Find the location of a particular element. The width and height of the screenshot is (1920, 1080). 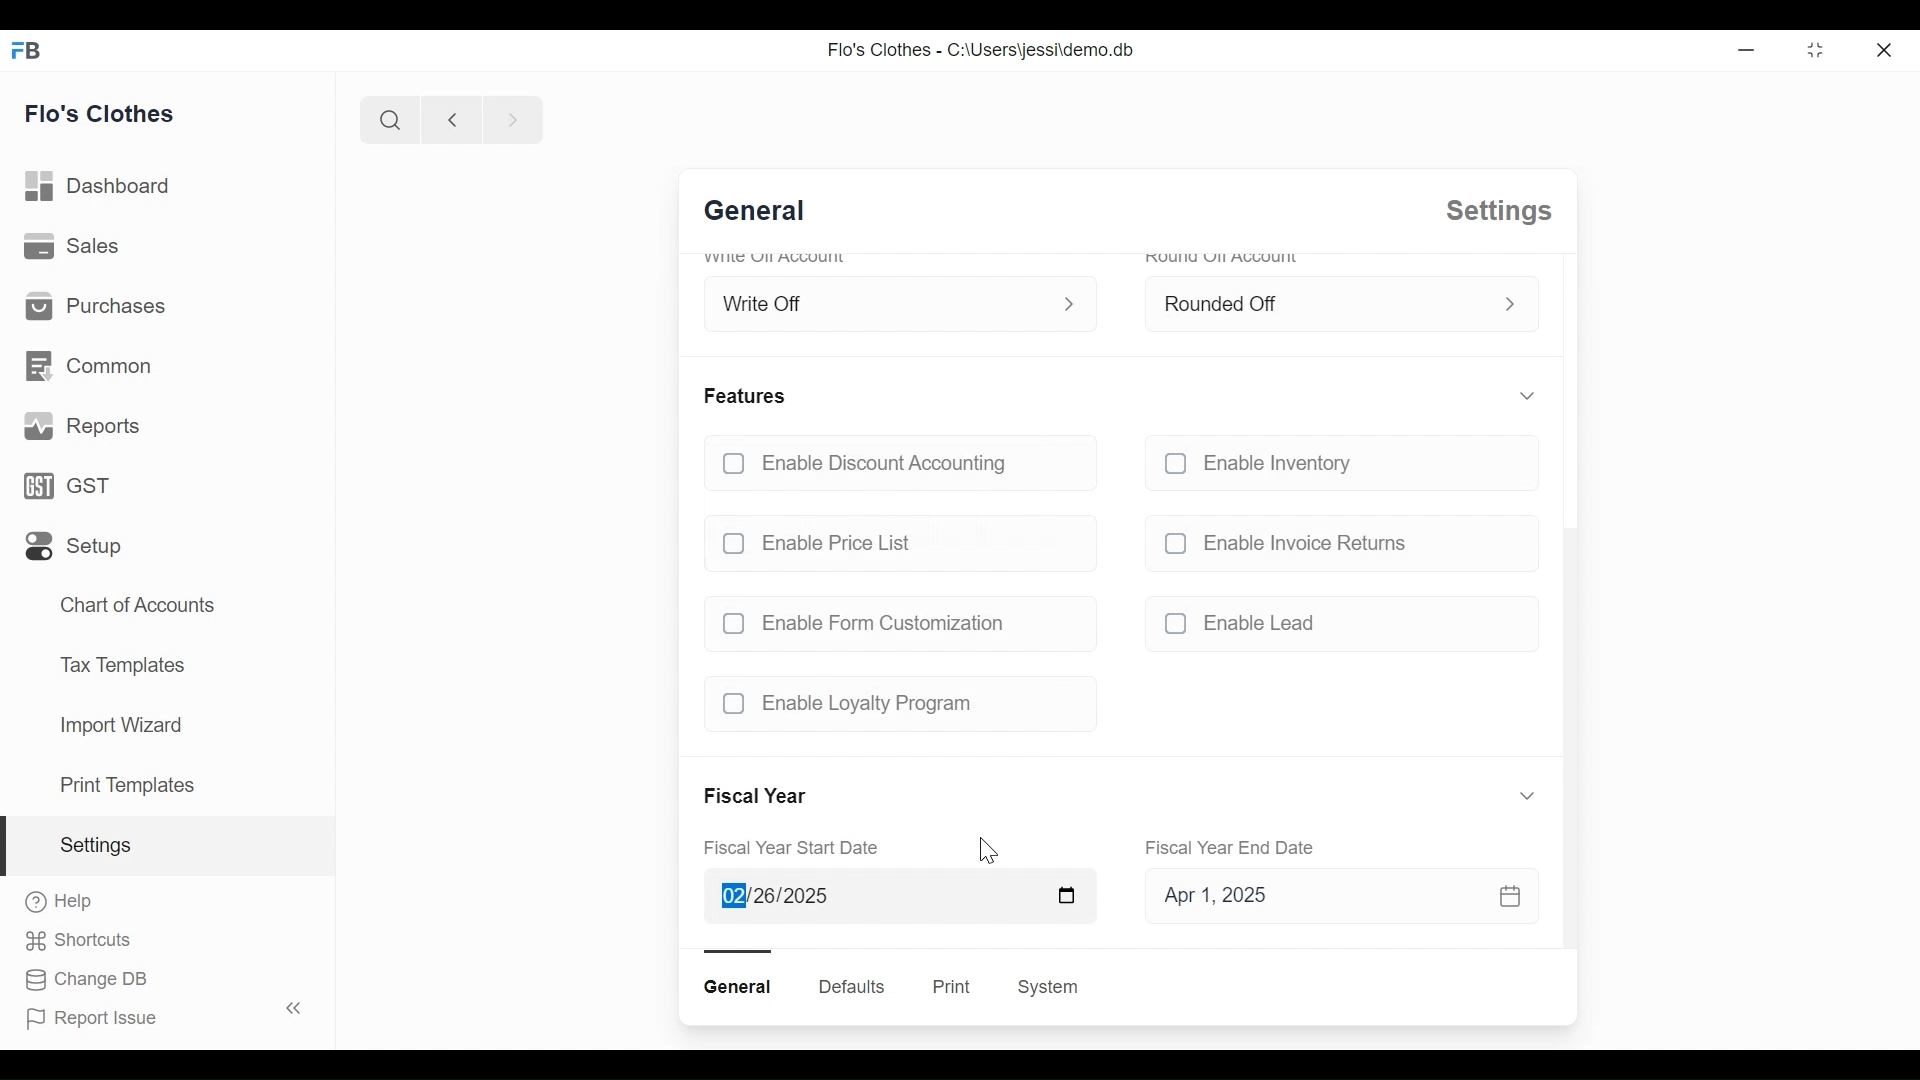

unchecked Enable Form Customization is located at coordinates (892, 623).